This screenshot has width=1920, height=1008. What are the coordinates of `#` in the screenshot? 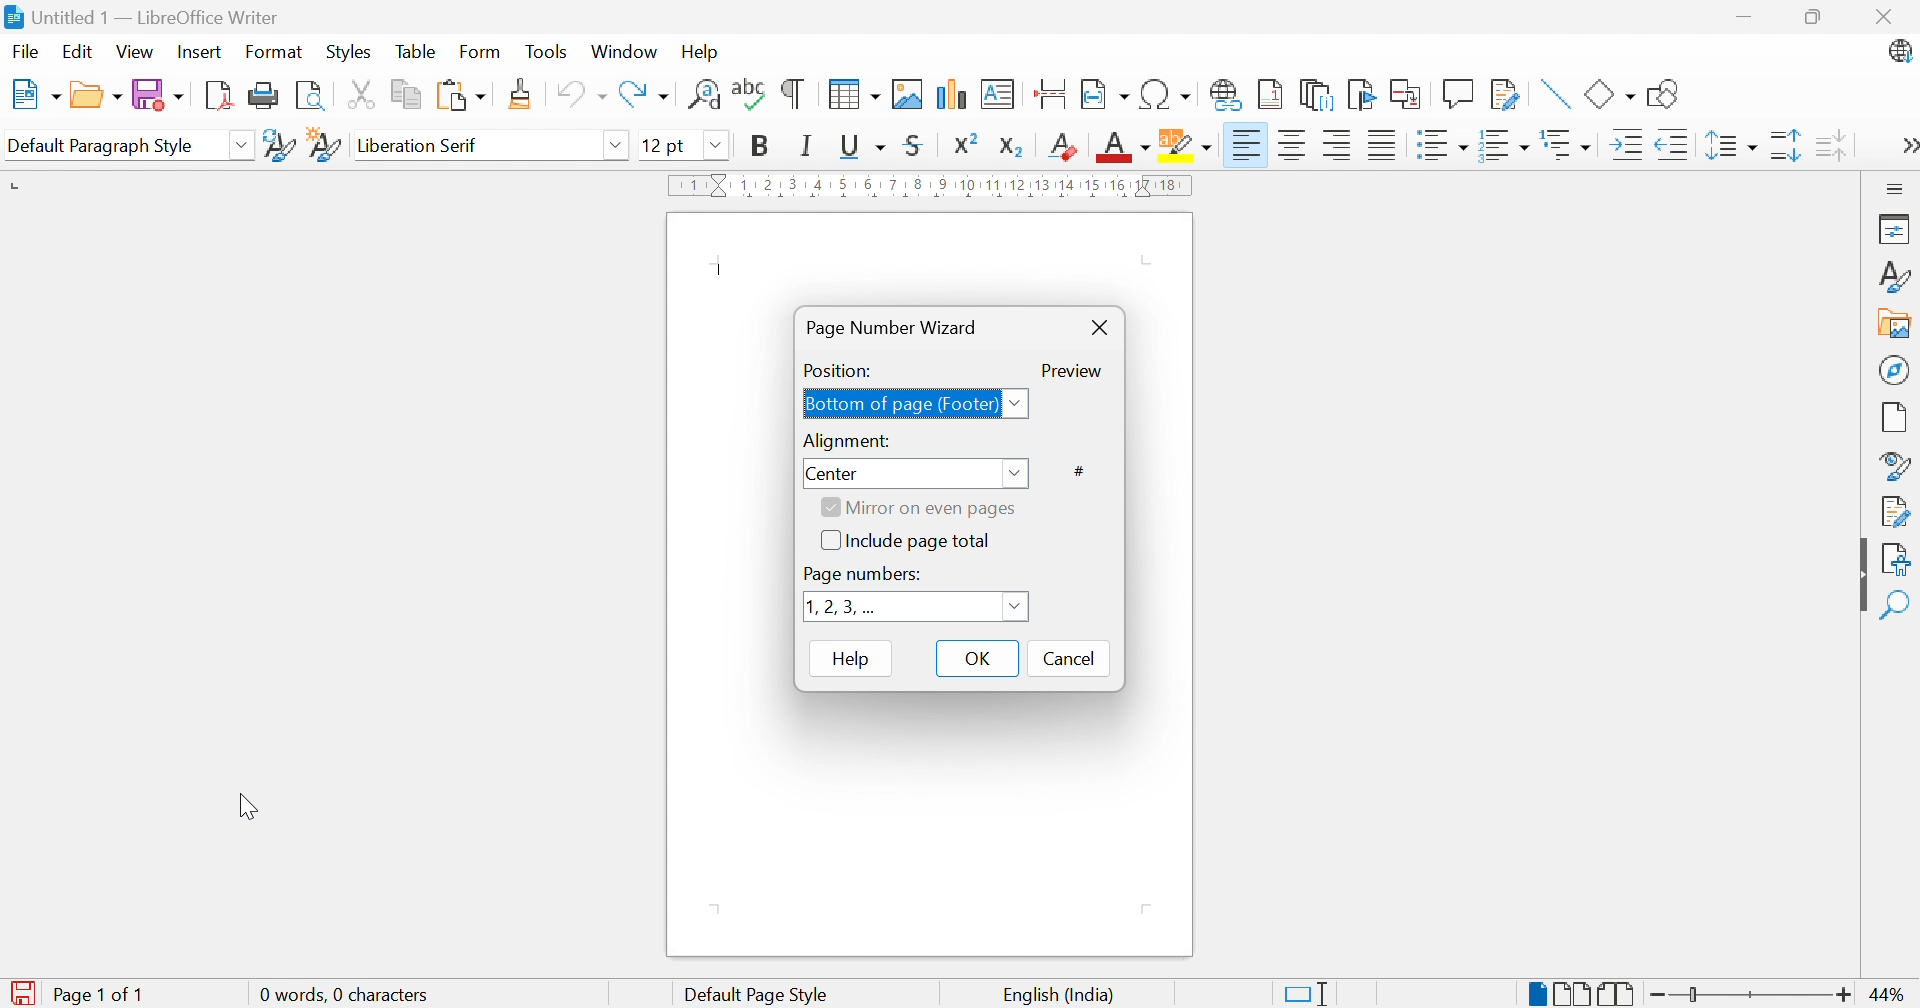 It's located at (1079, 469).